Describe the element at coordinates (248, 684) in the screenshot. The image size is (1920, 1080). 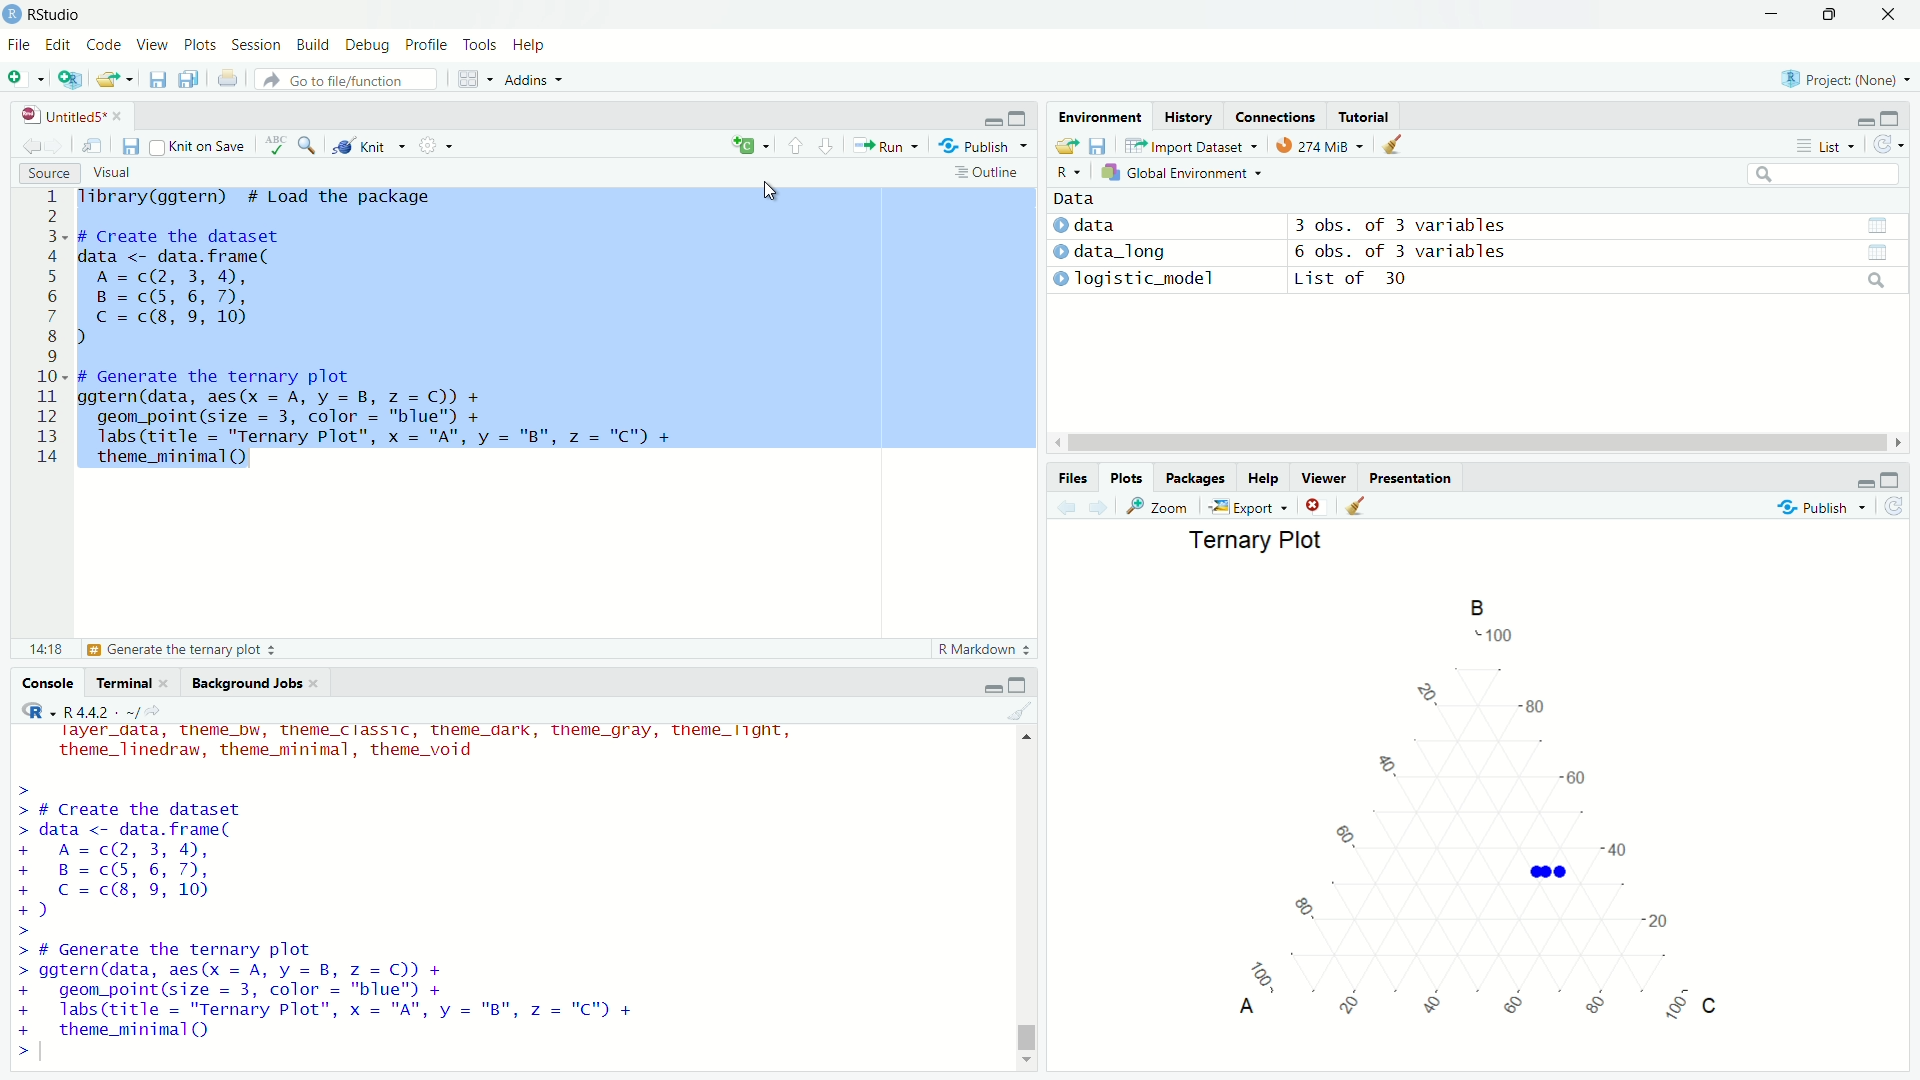
I see `Background Jobs` at that location.